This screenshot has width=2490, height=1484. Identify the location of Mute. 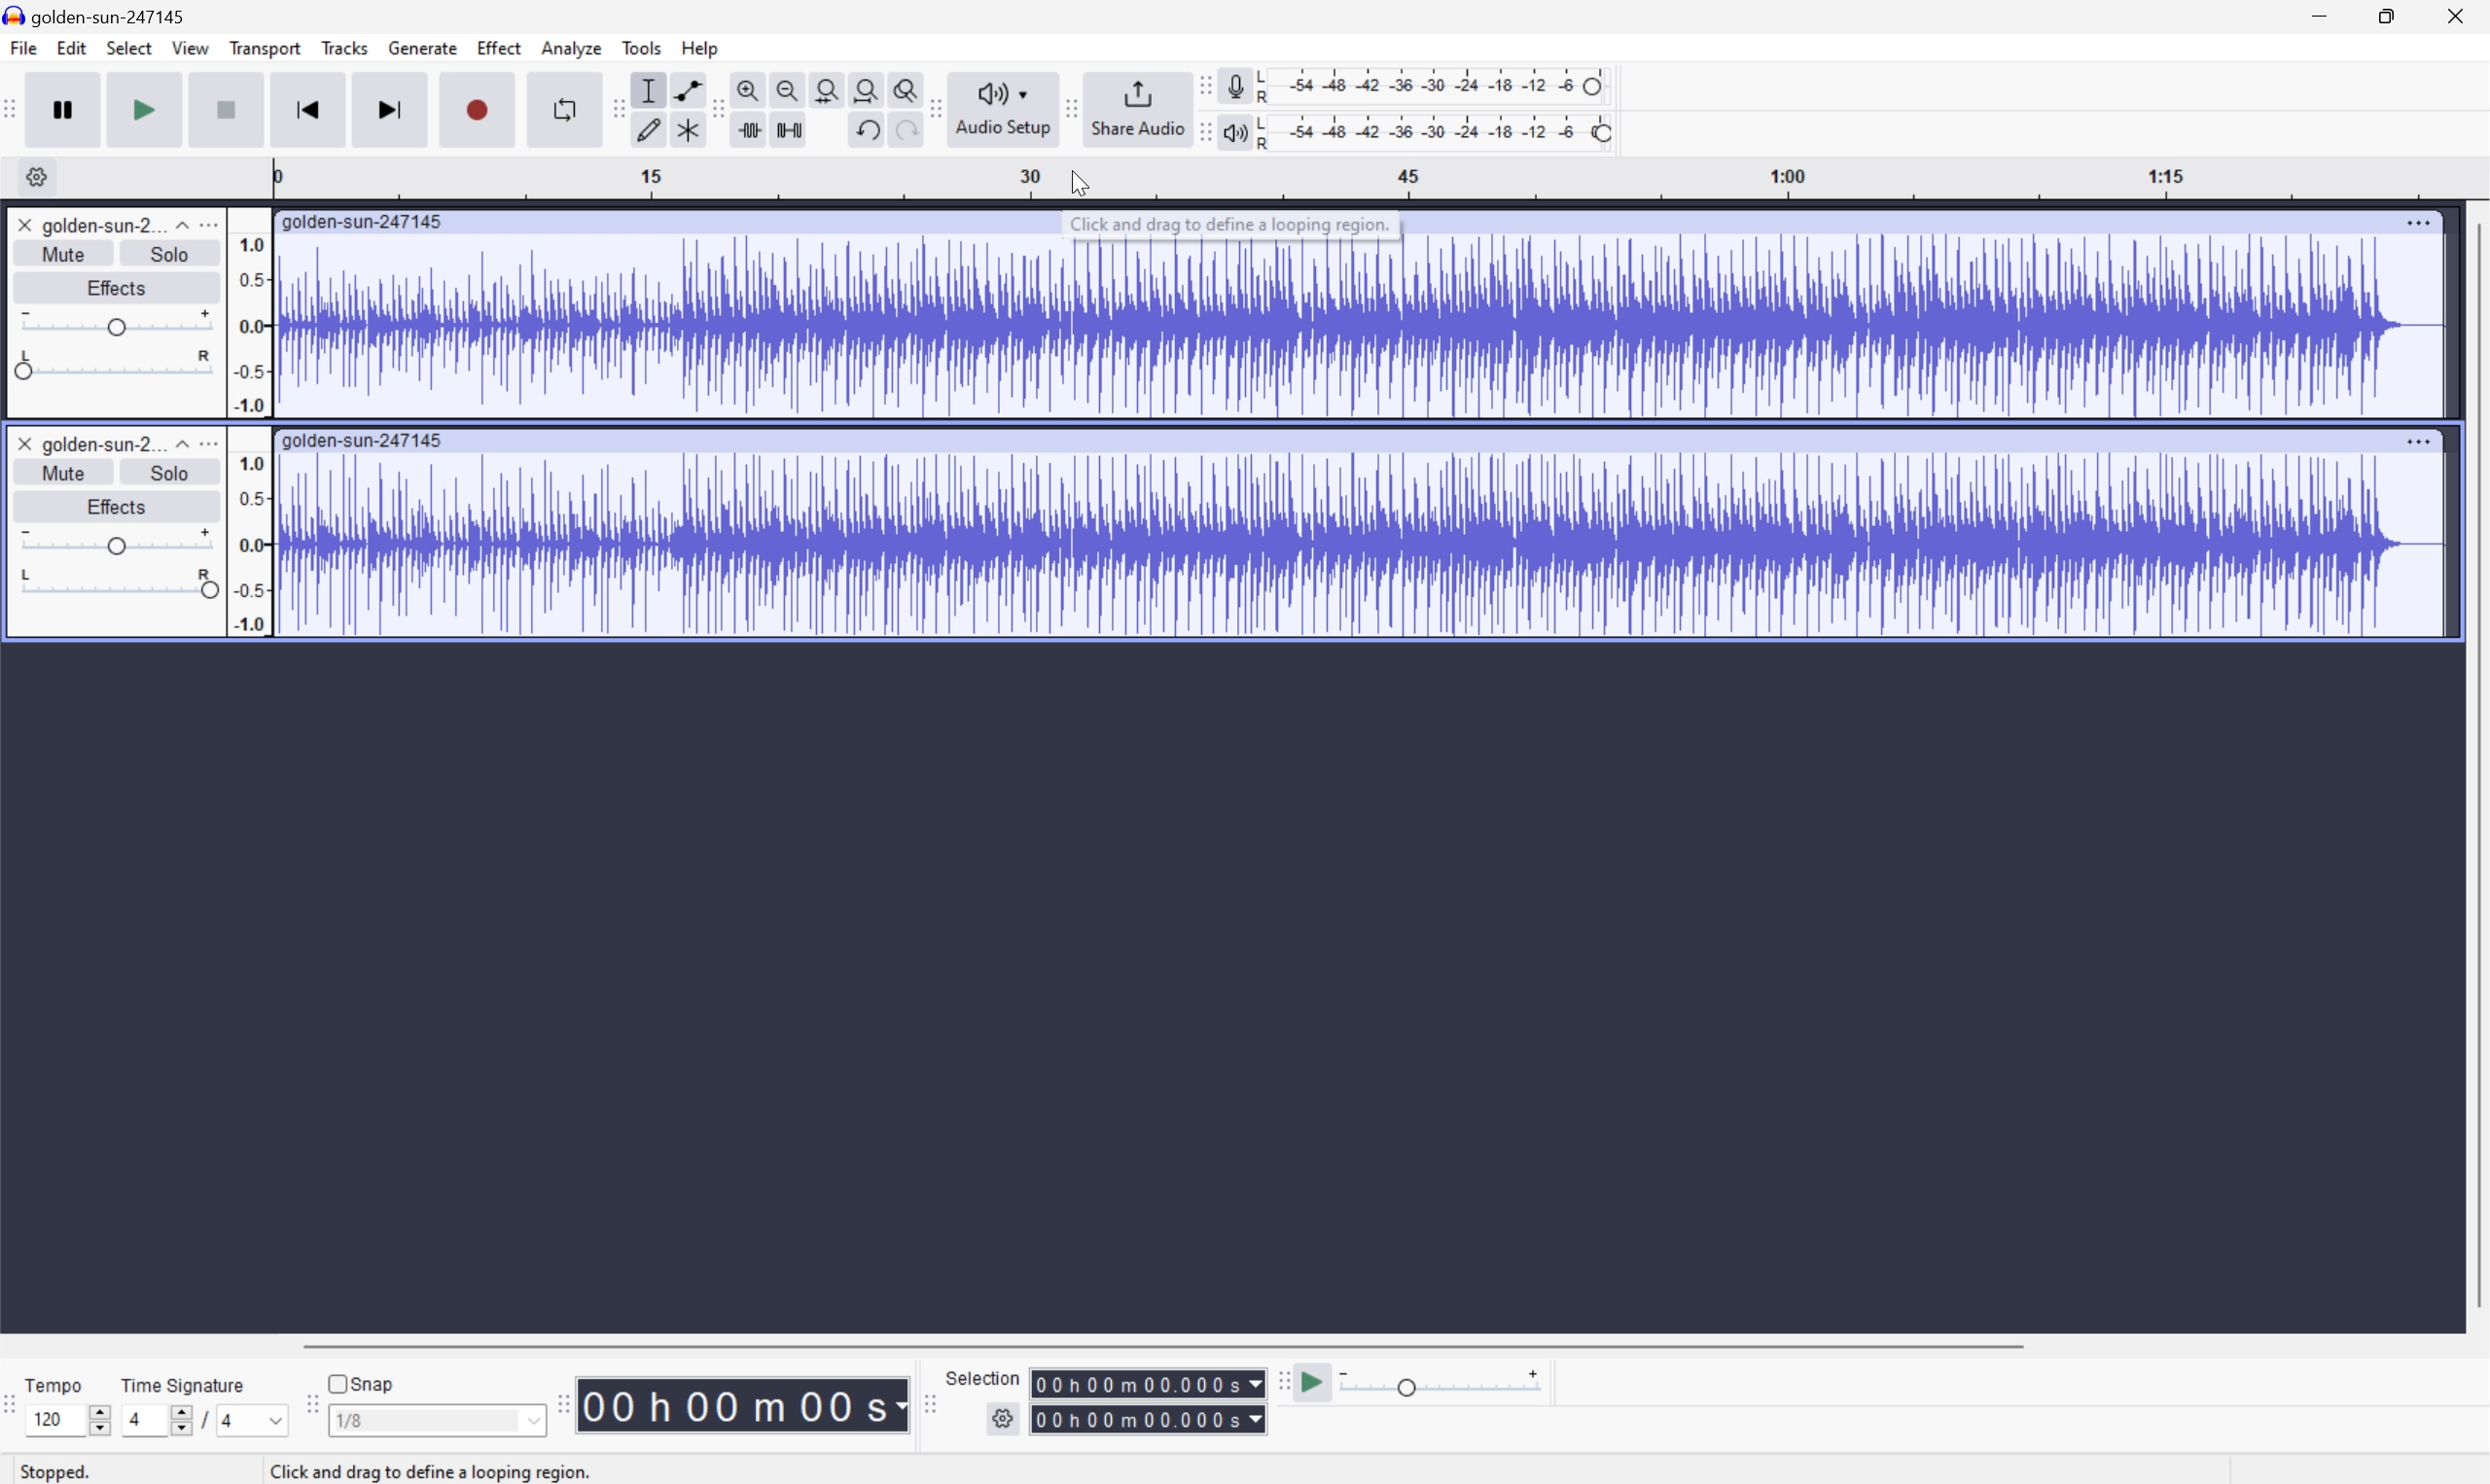
(62, 254).